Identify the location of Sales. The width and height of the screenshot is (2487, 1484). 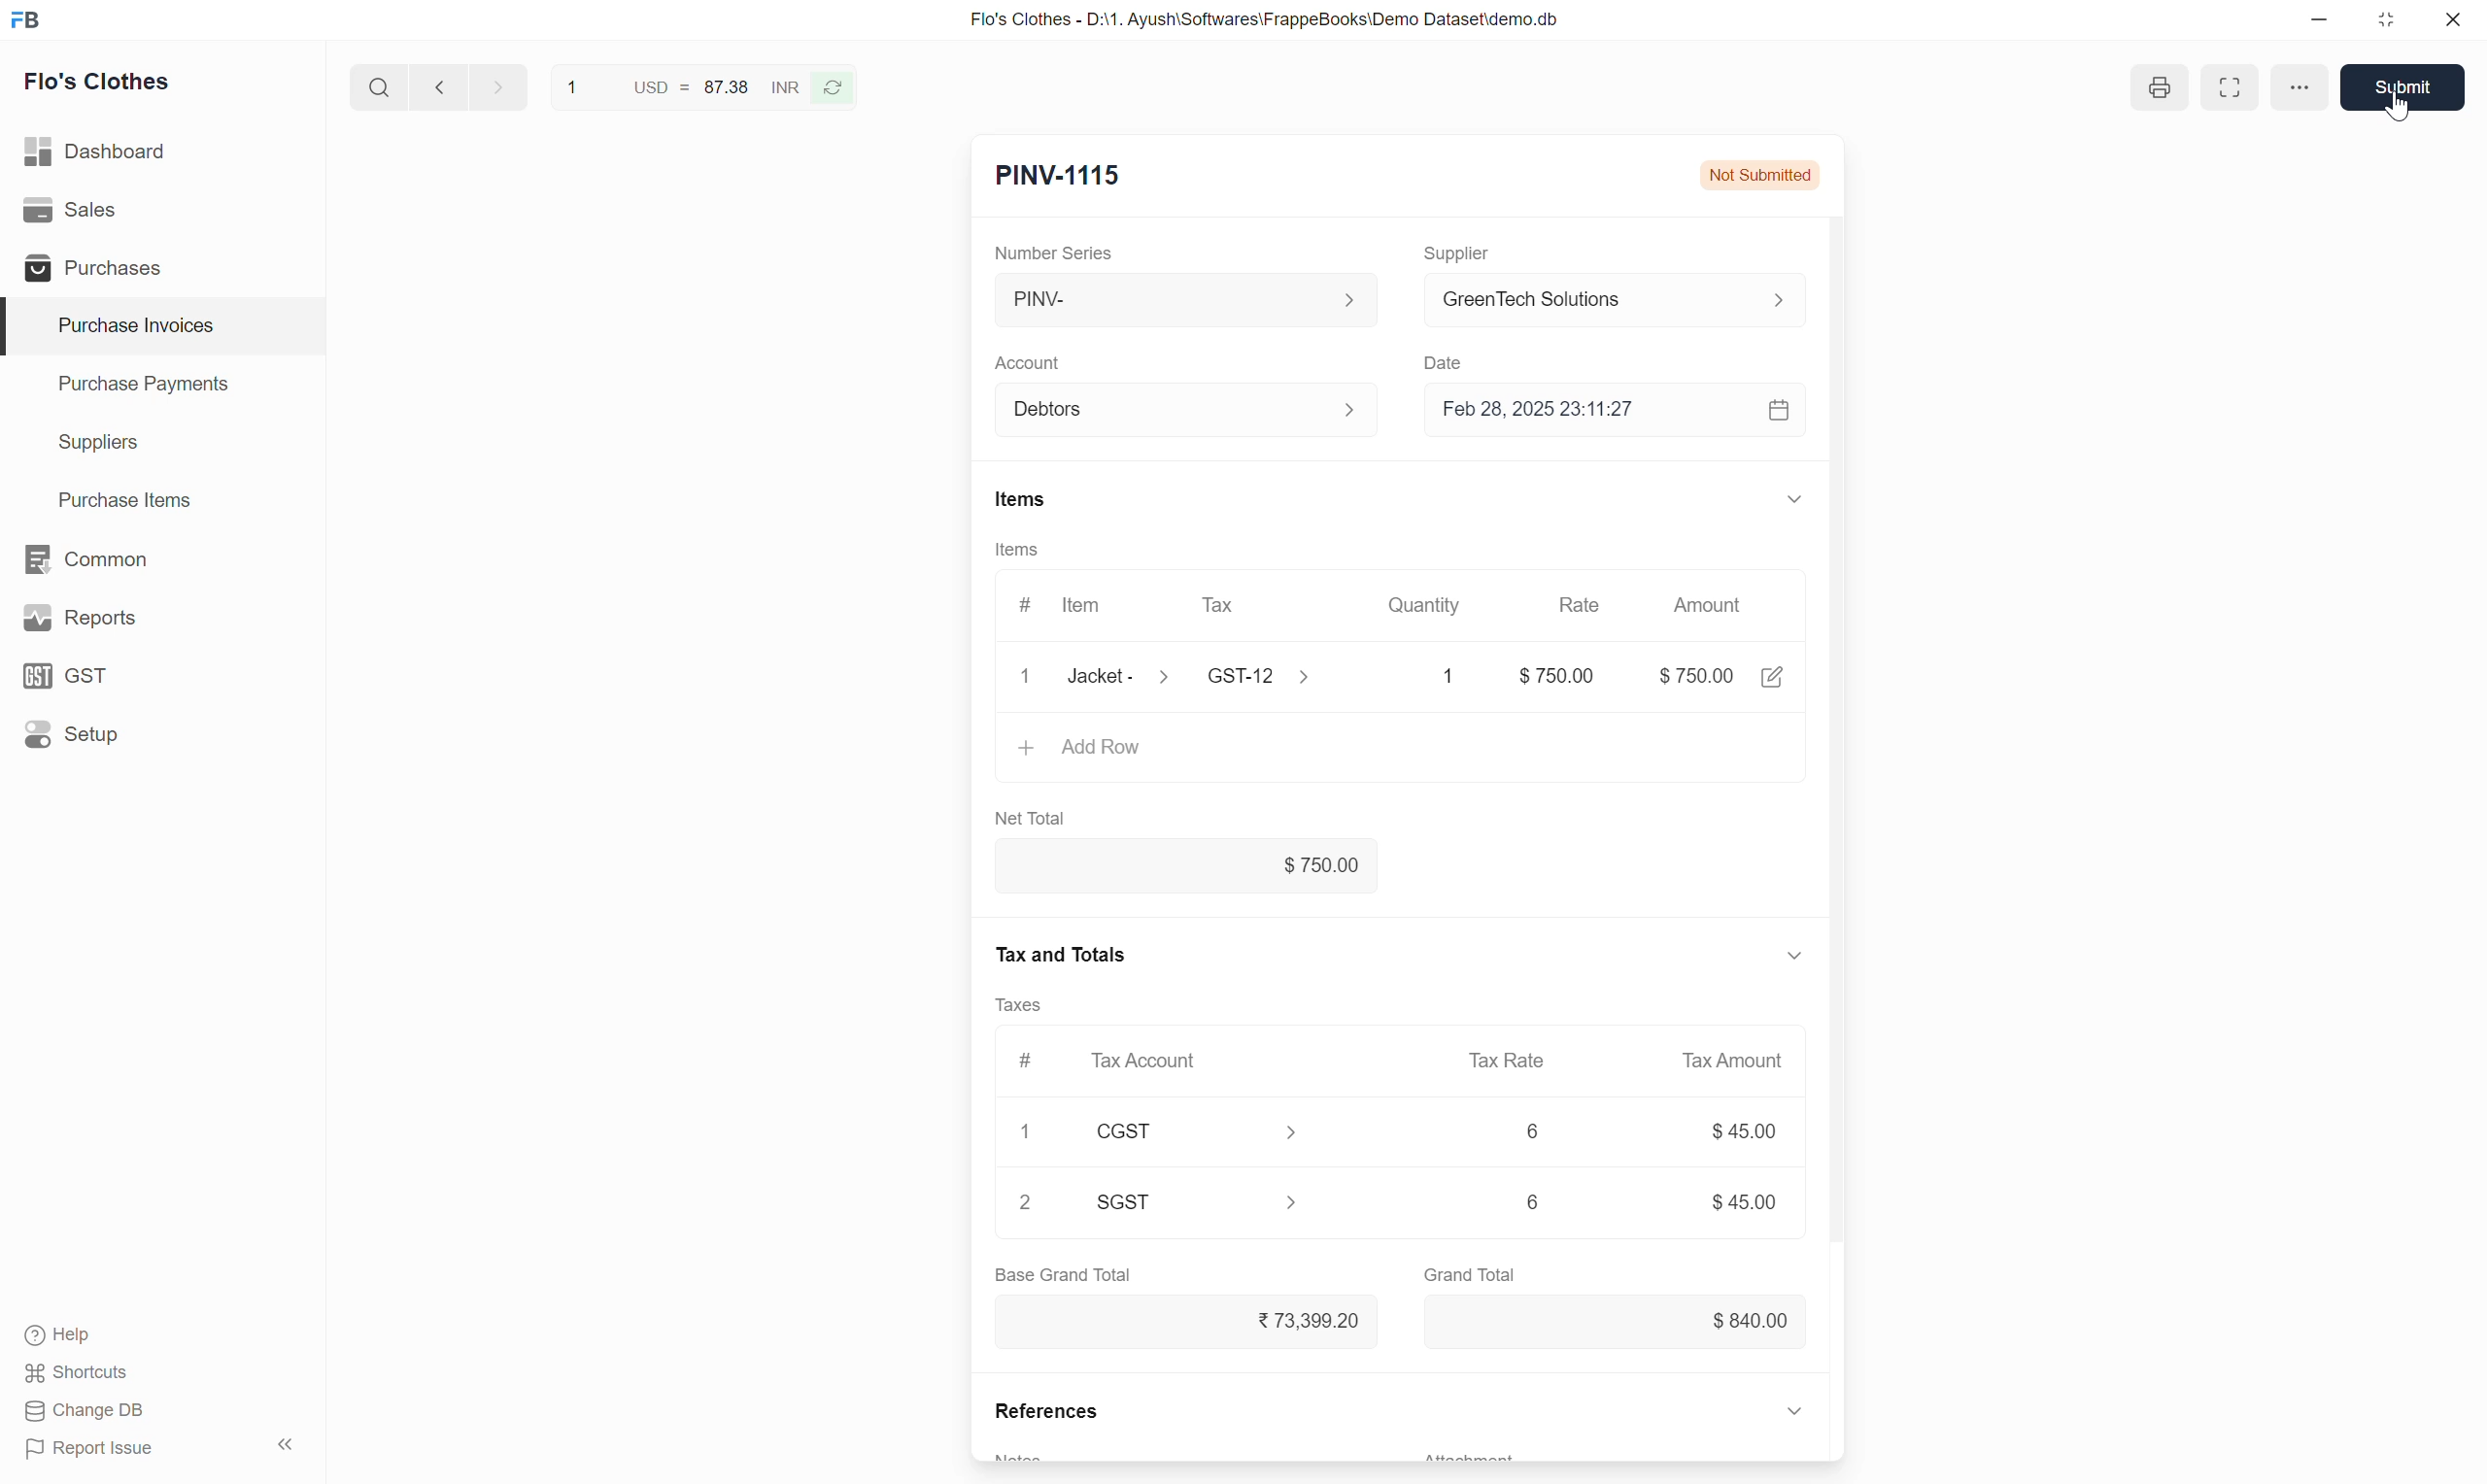
(161, 210).